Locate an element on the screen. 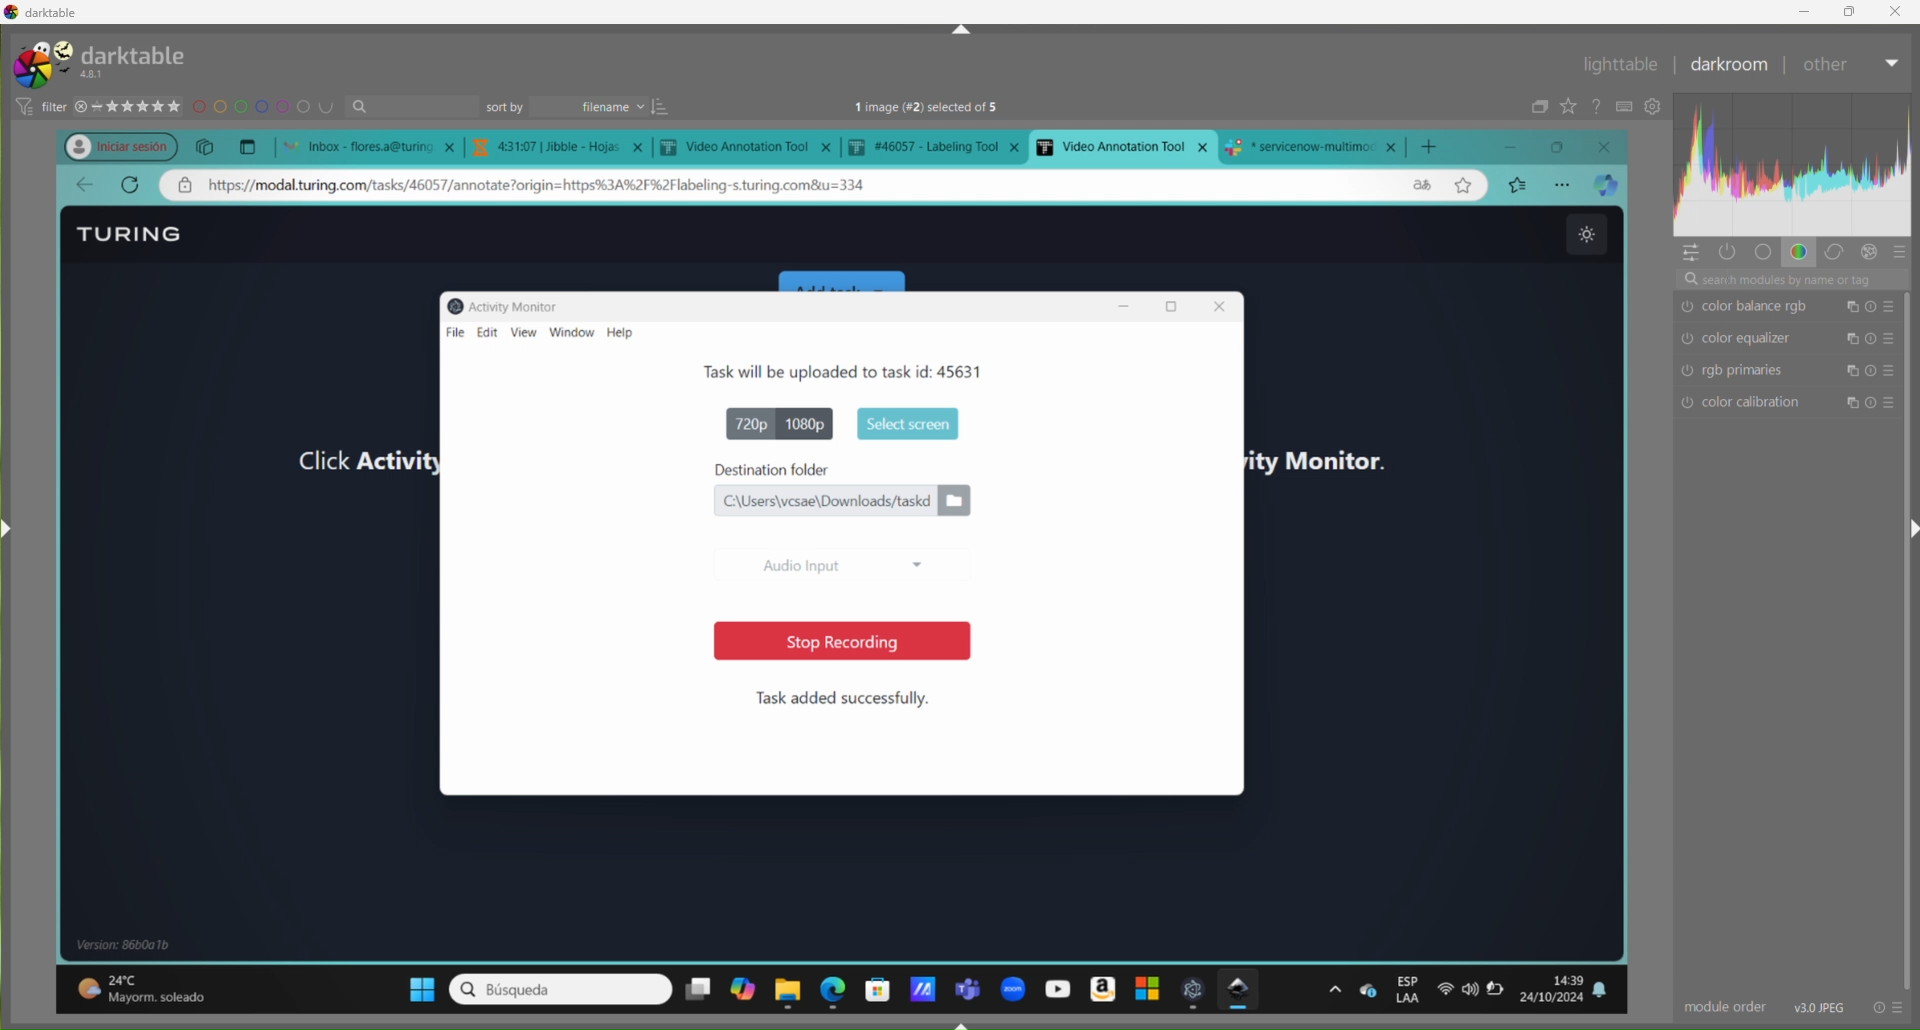 The width and height of the screenshot is (1920, 1030). private address is located at coordinates (189, 187).